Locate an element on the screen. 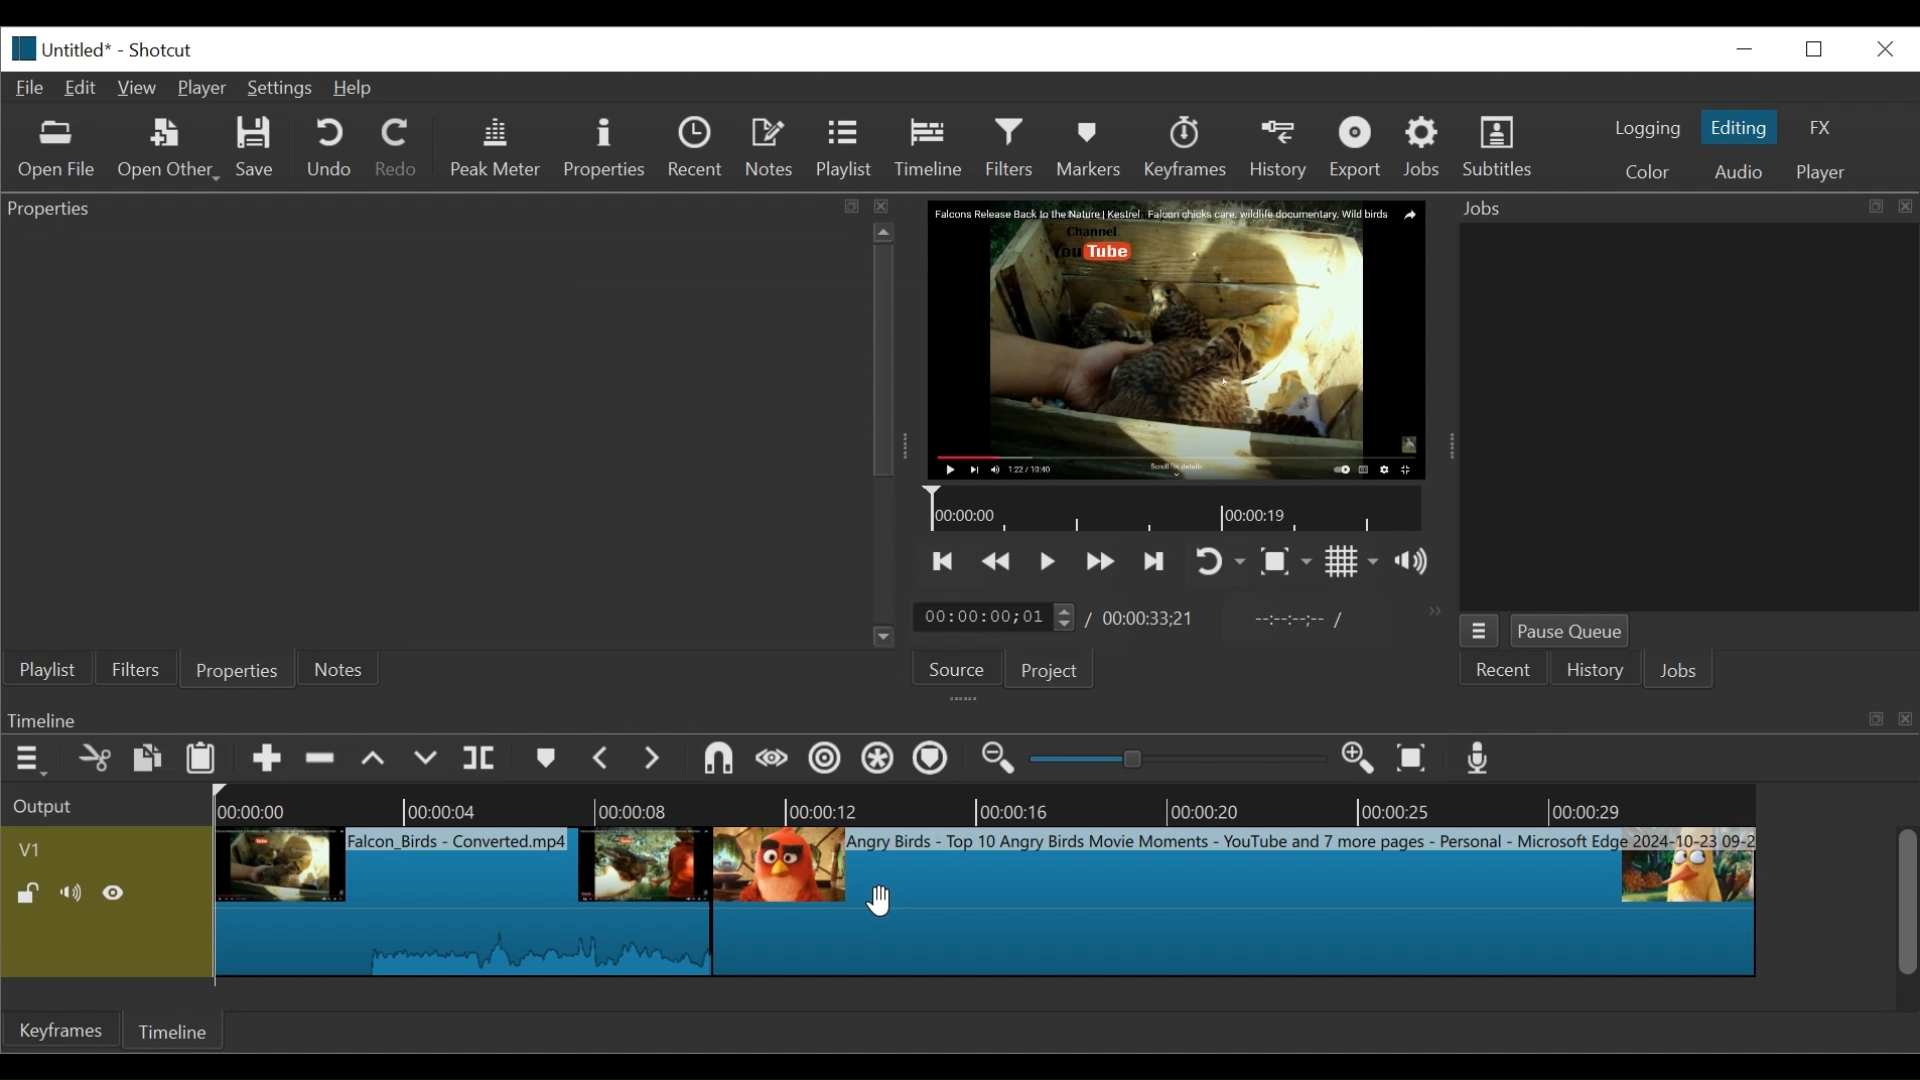 This screenshot has width=1920, height=1080. History is located at coordinates (1282, 151).